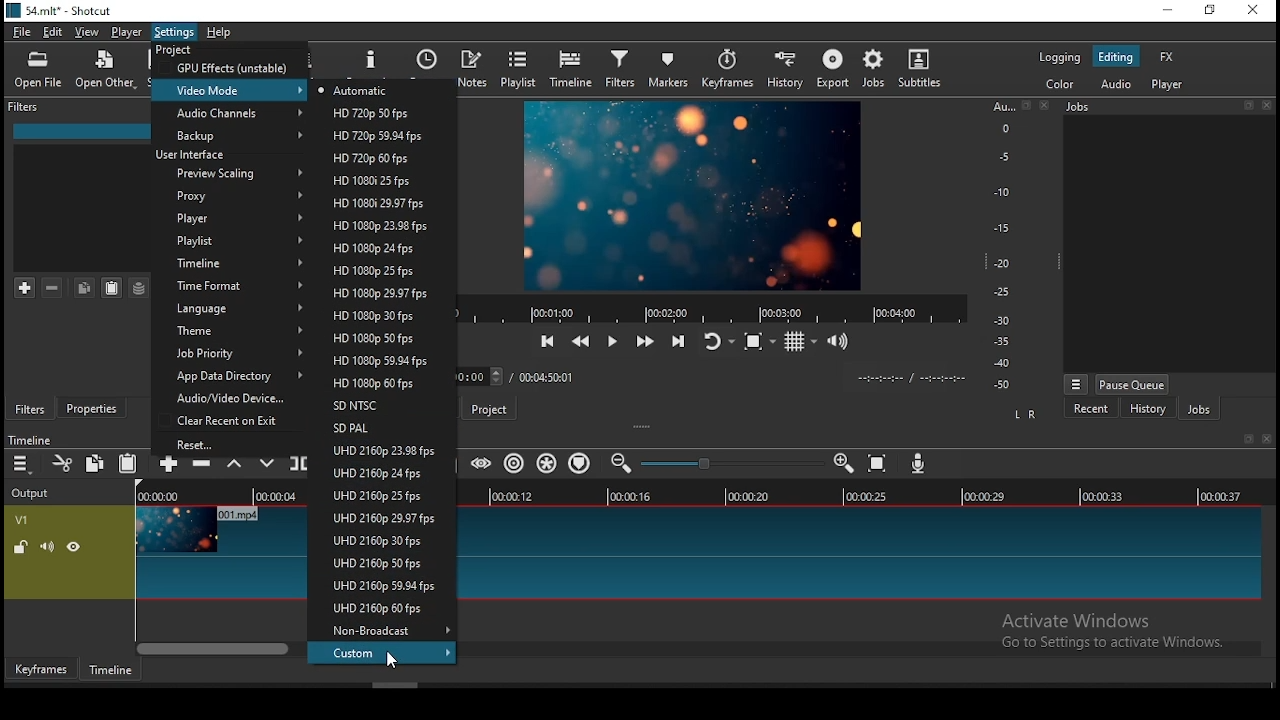 The height and width of the screenshot is (720, 1280). I want to click on volume, so click(47, 546).